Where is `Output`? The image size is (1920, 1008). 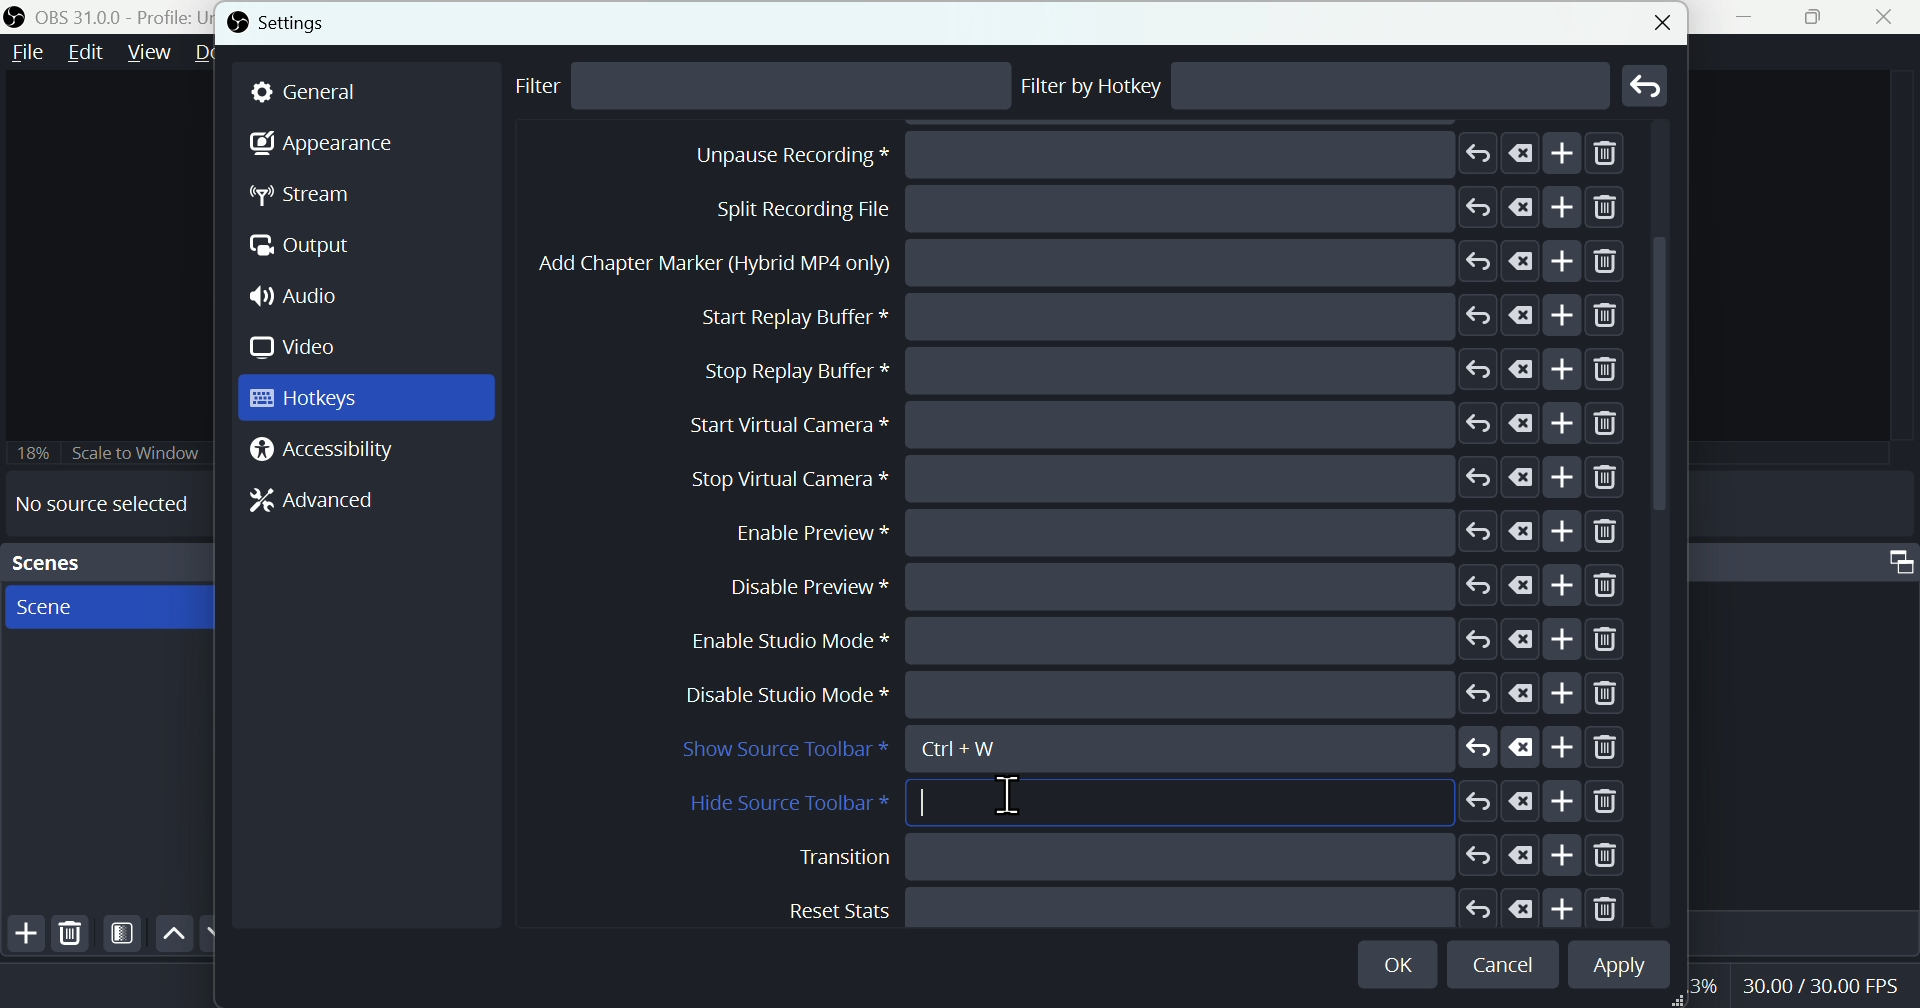 Output is located at coordinates (311, 248).